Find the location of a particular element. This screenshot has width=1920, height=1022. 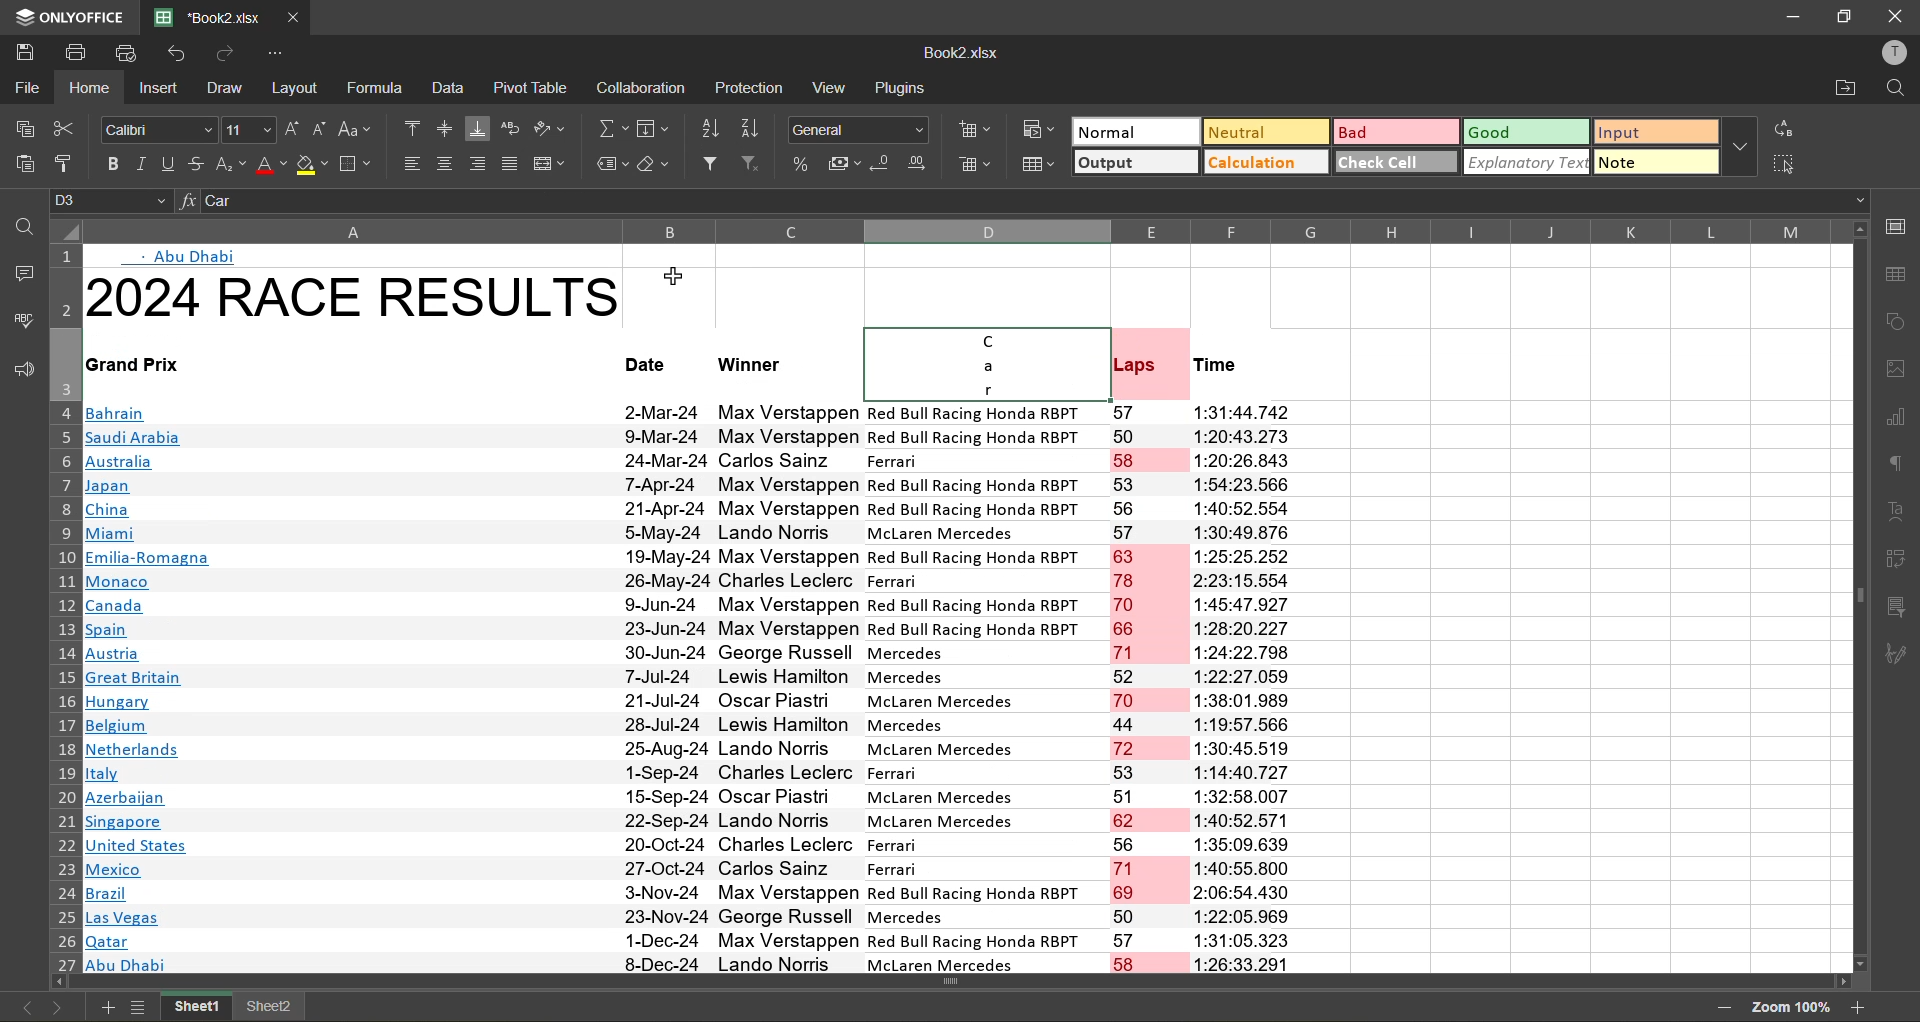

normal is located at coordinates (1136, 130).